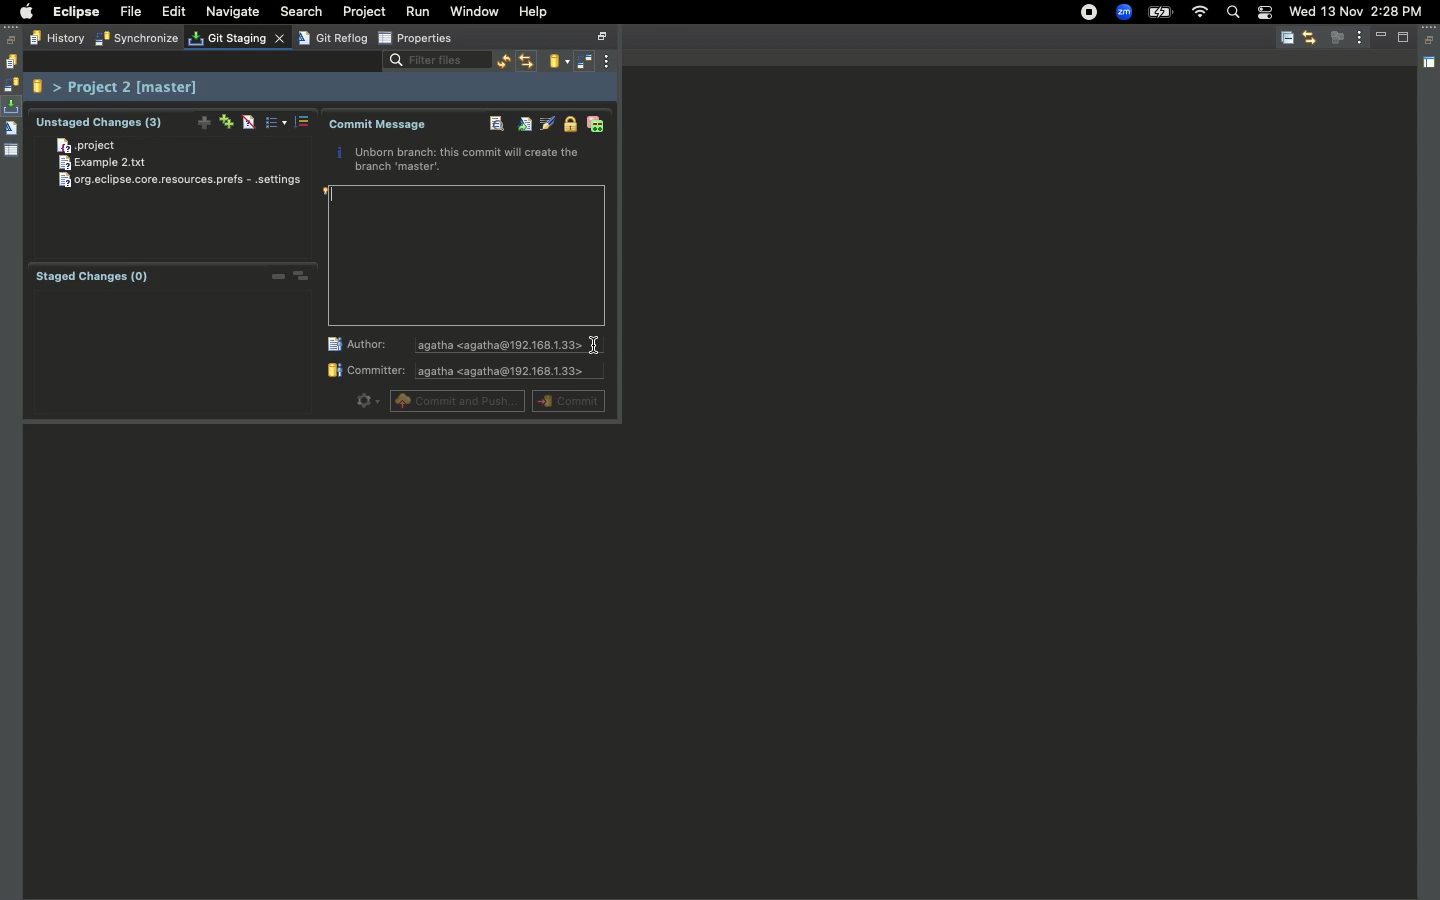 This screenshot has width=1440, height=900. I want to click on Properties , so click(416, 39).